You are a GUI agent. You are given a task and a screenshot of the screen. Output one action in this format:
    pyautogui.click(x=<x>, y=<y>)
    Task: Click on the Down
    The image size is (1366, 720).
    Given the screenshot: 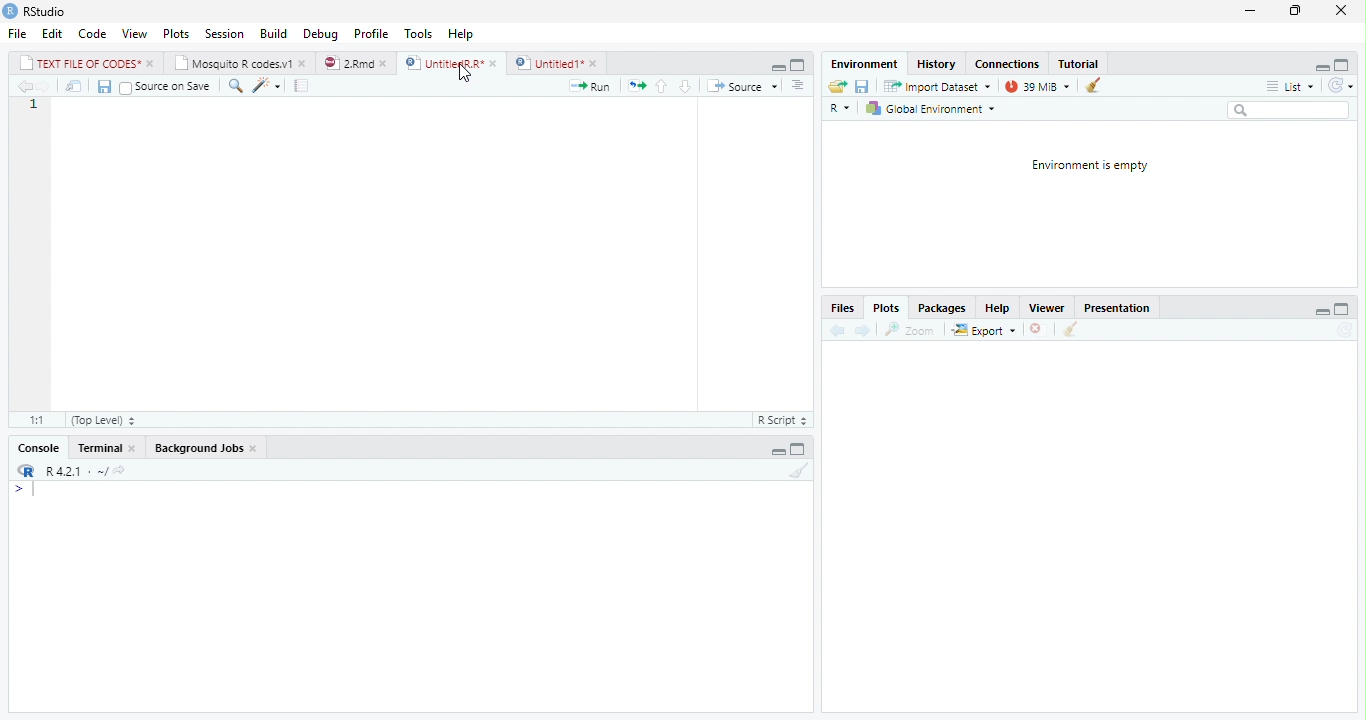 What is the action you would take?
    pyautogui.click(x=685, y=85)
    